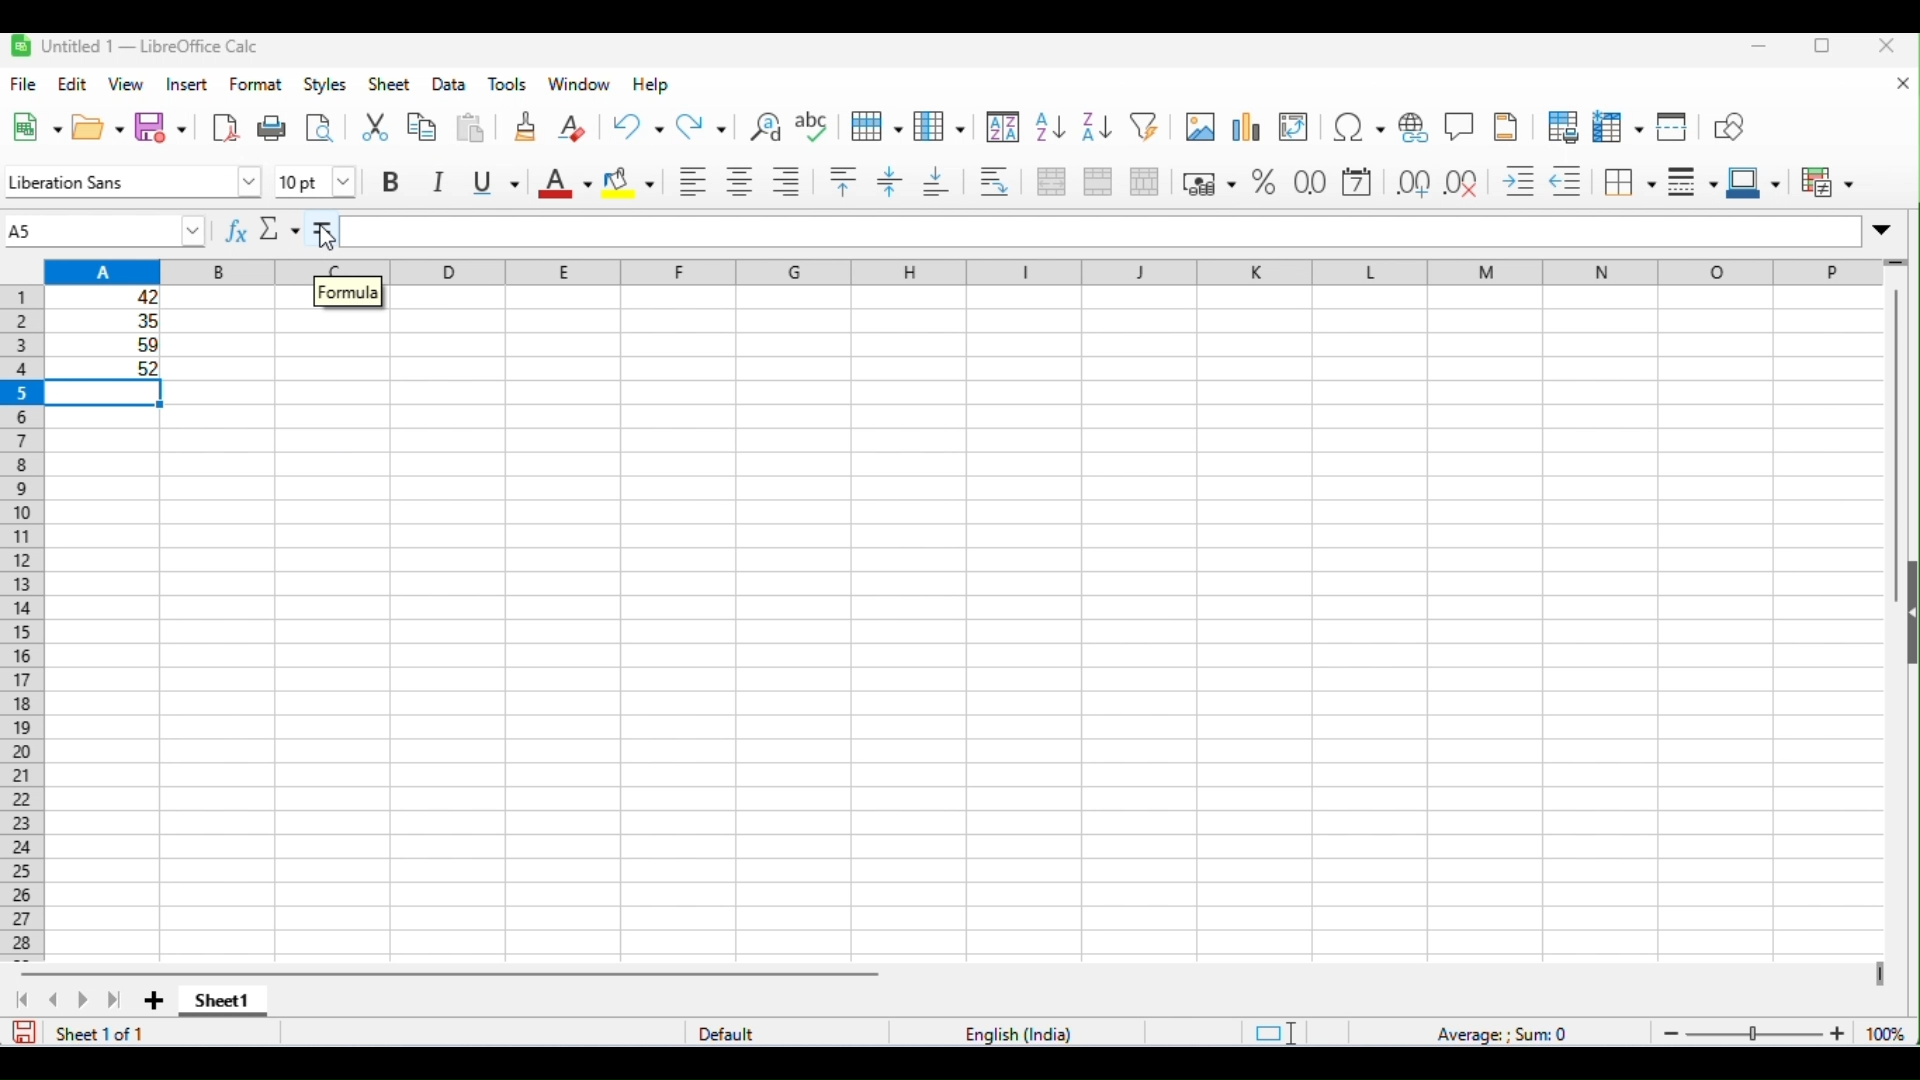  Describe the element at coordinates (1729, 128) in the screenshot. I see `show draw functions` at that location.